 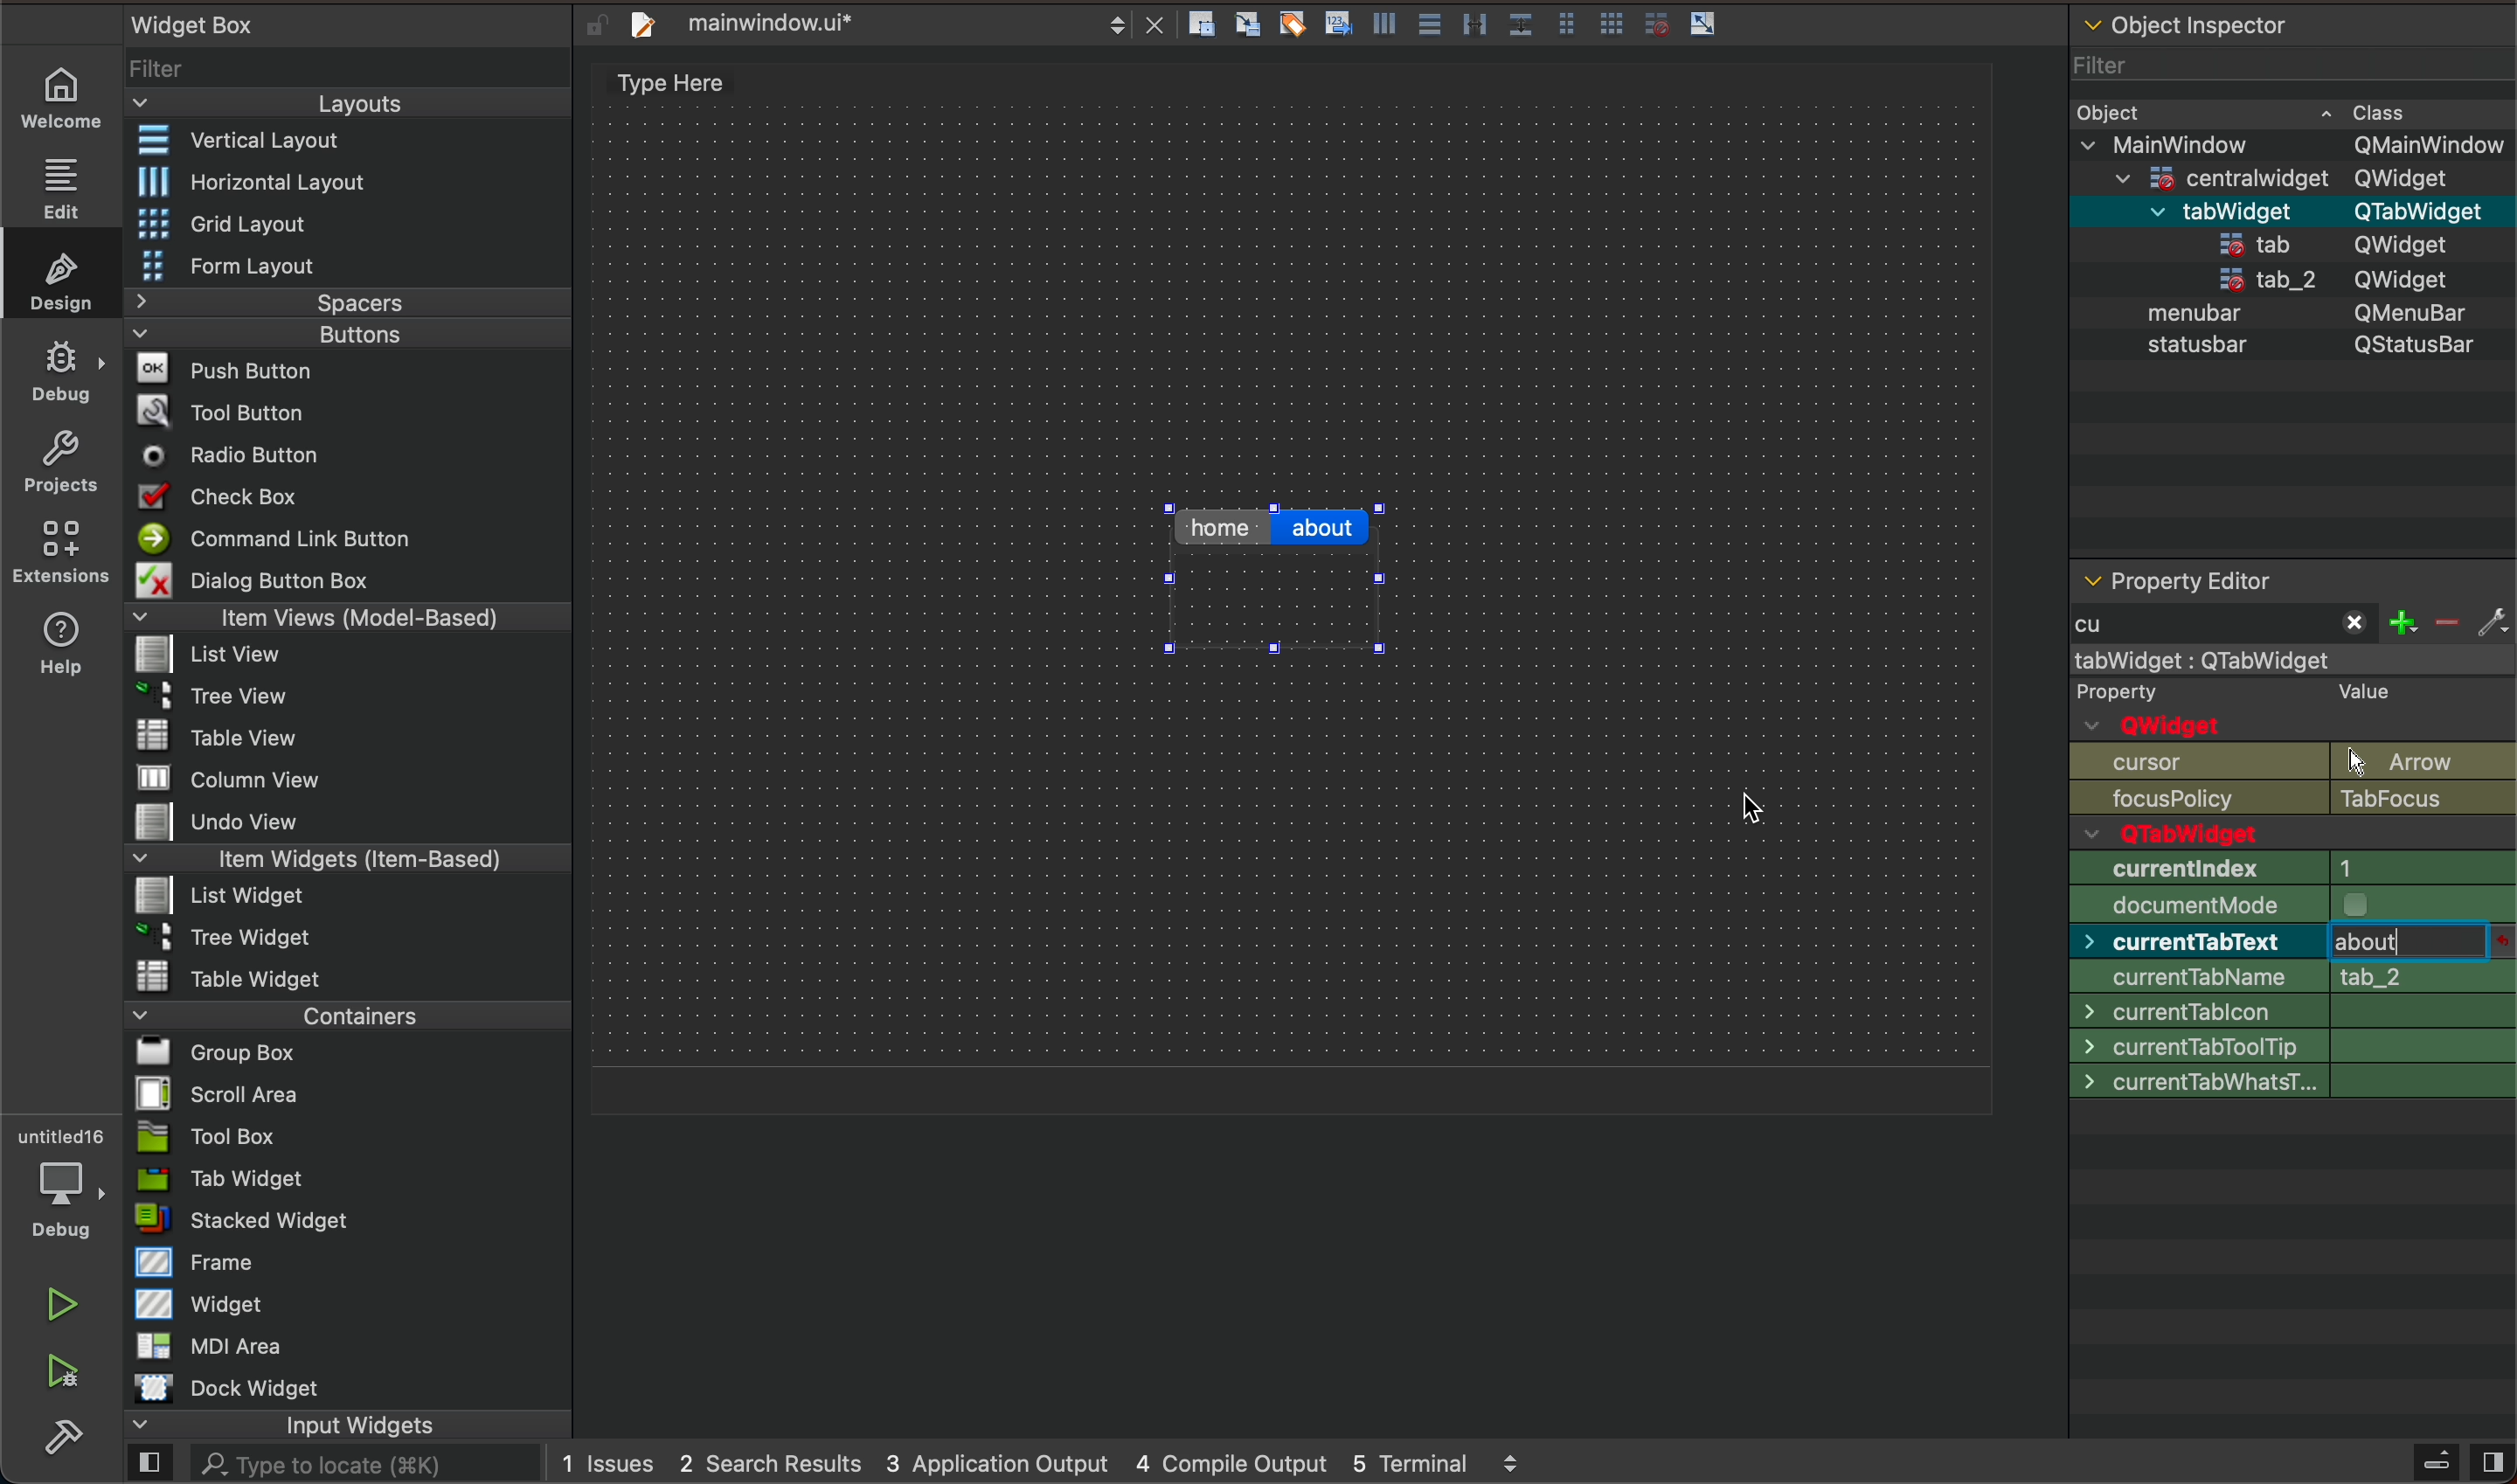 I want to click on Vertical Layout, so click(x=234, y=137).